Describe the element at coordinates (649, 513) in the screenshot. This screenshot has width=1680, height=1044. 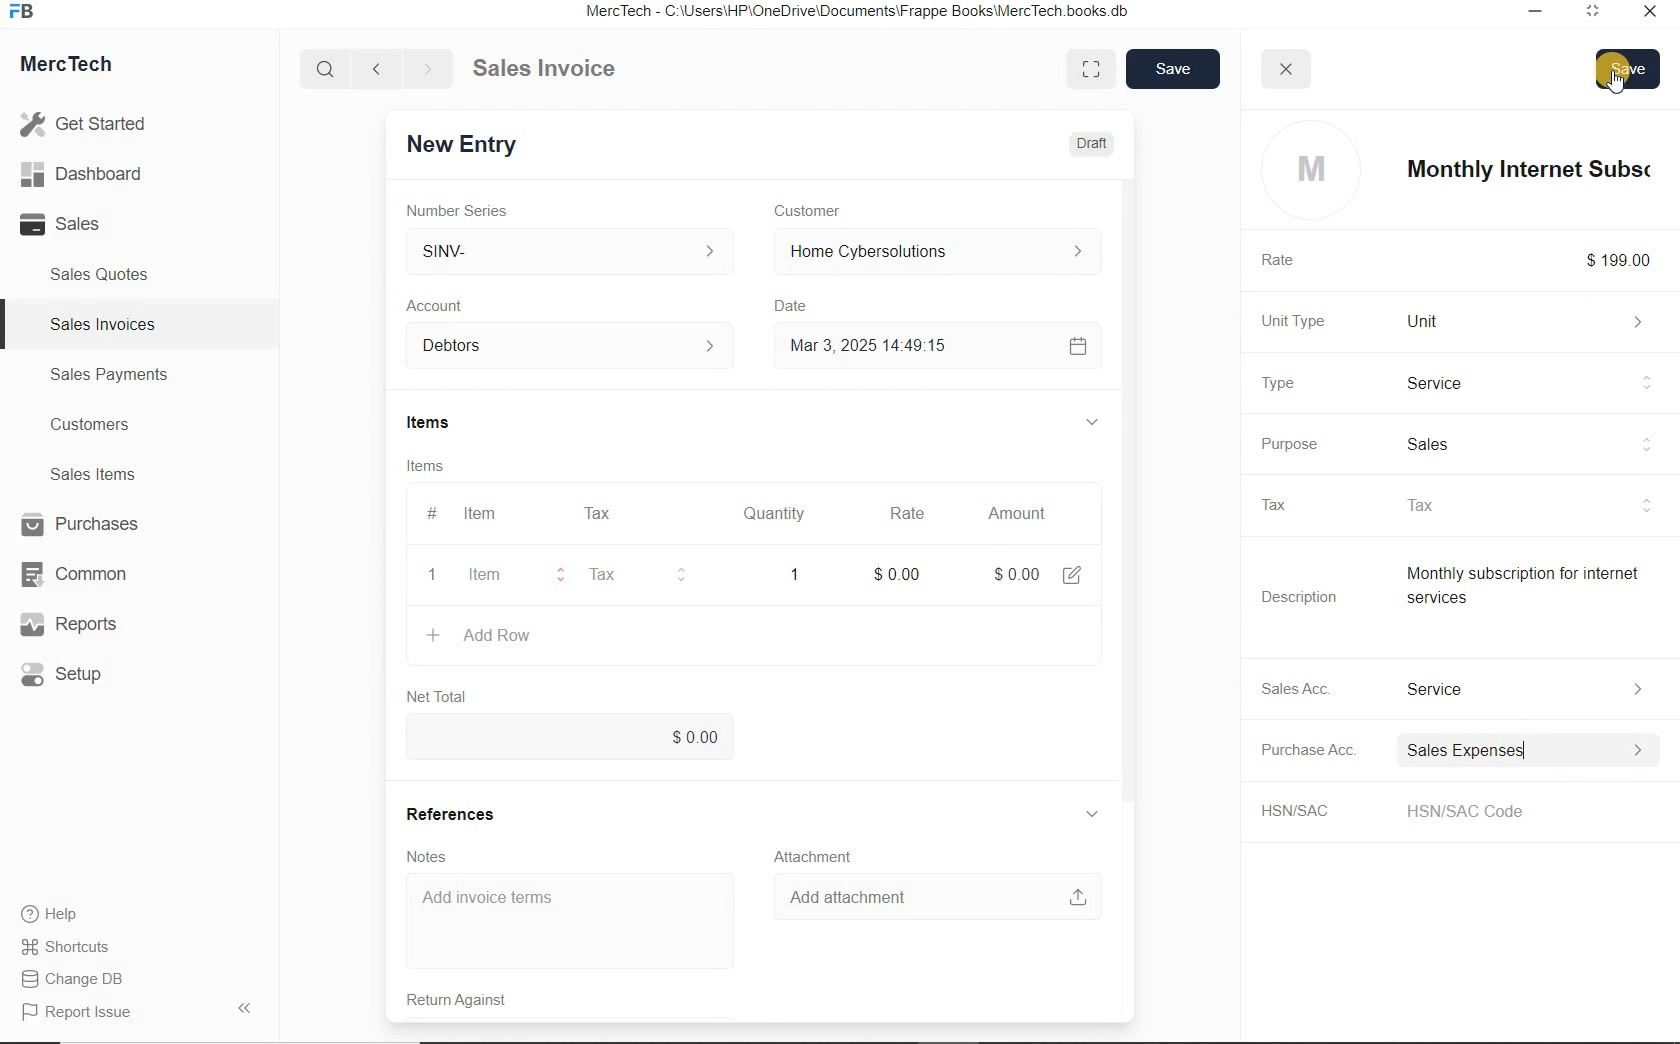
I see `#` at that location.